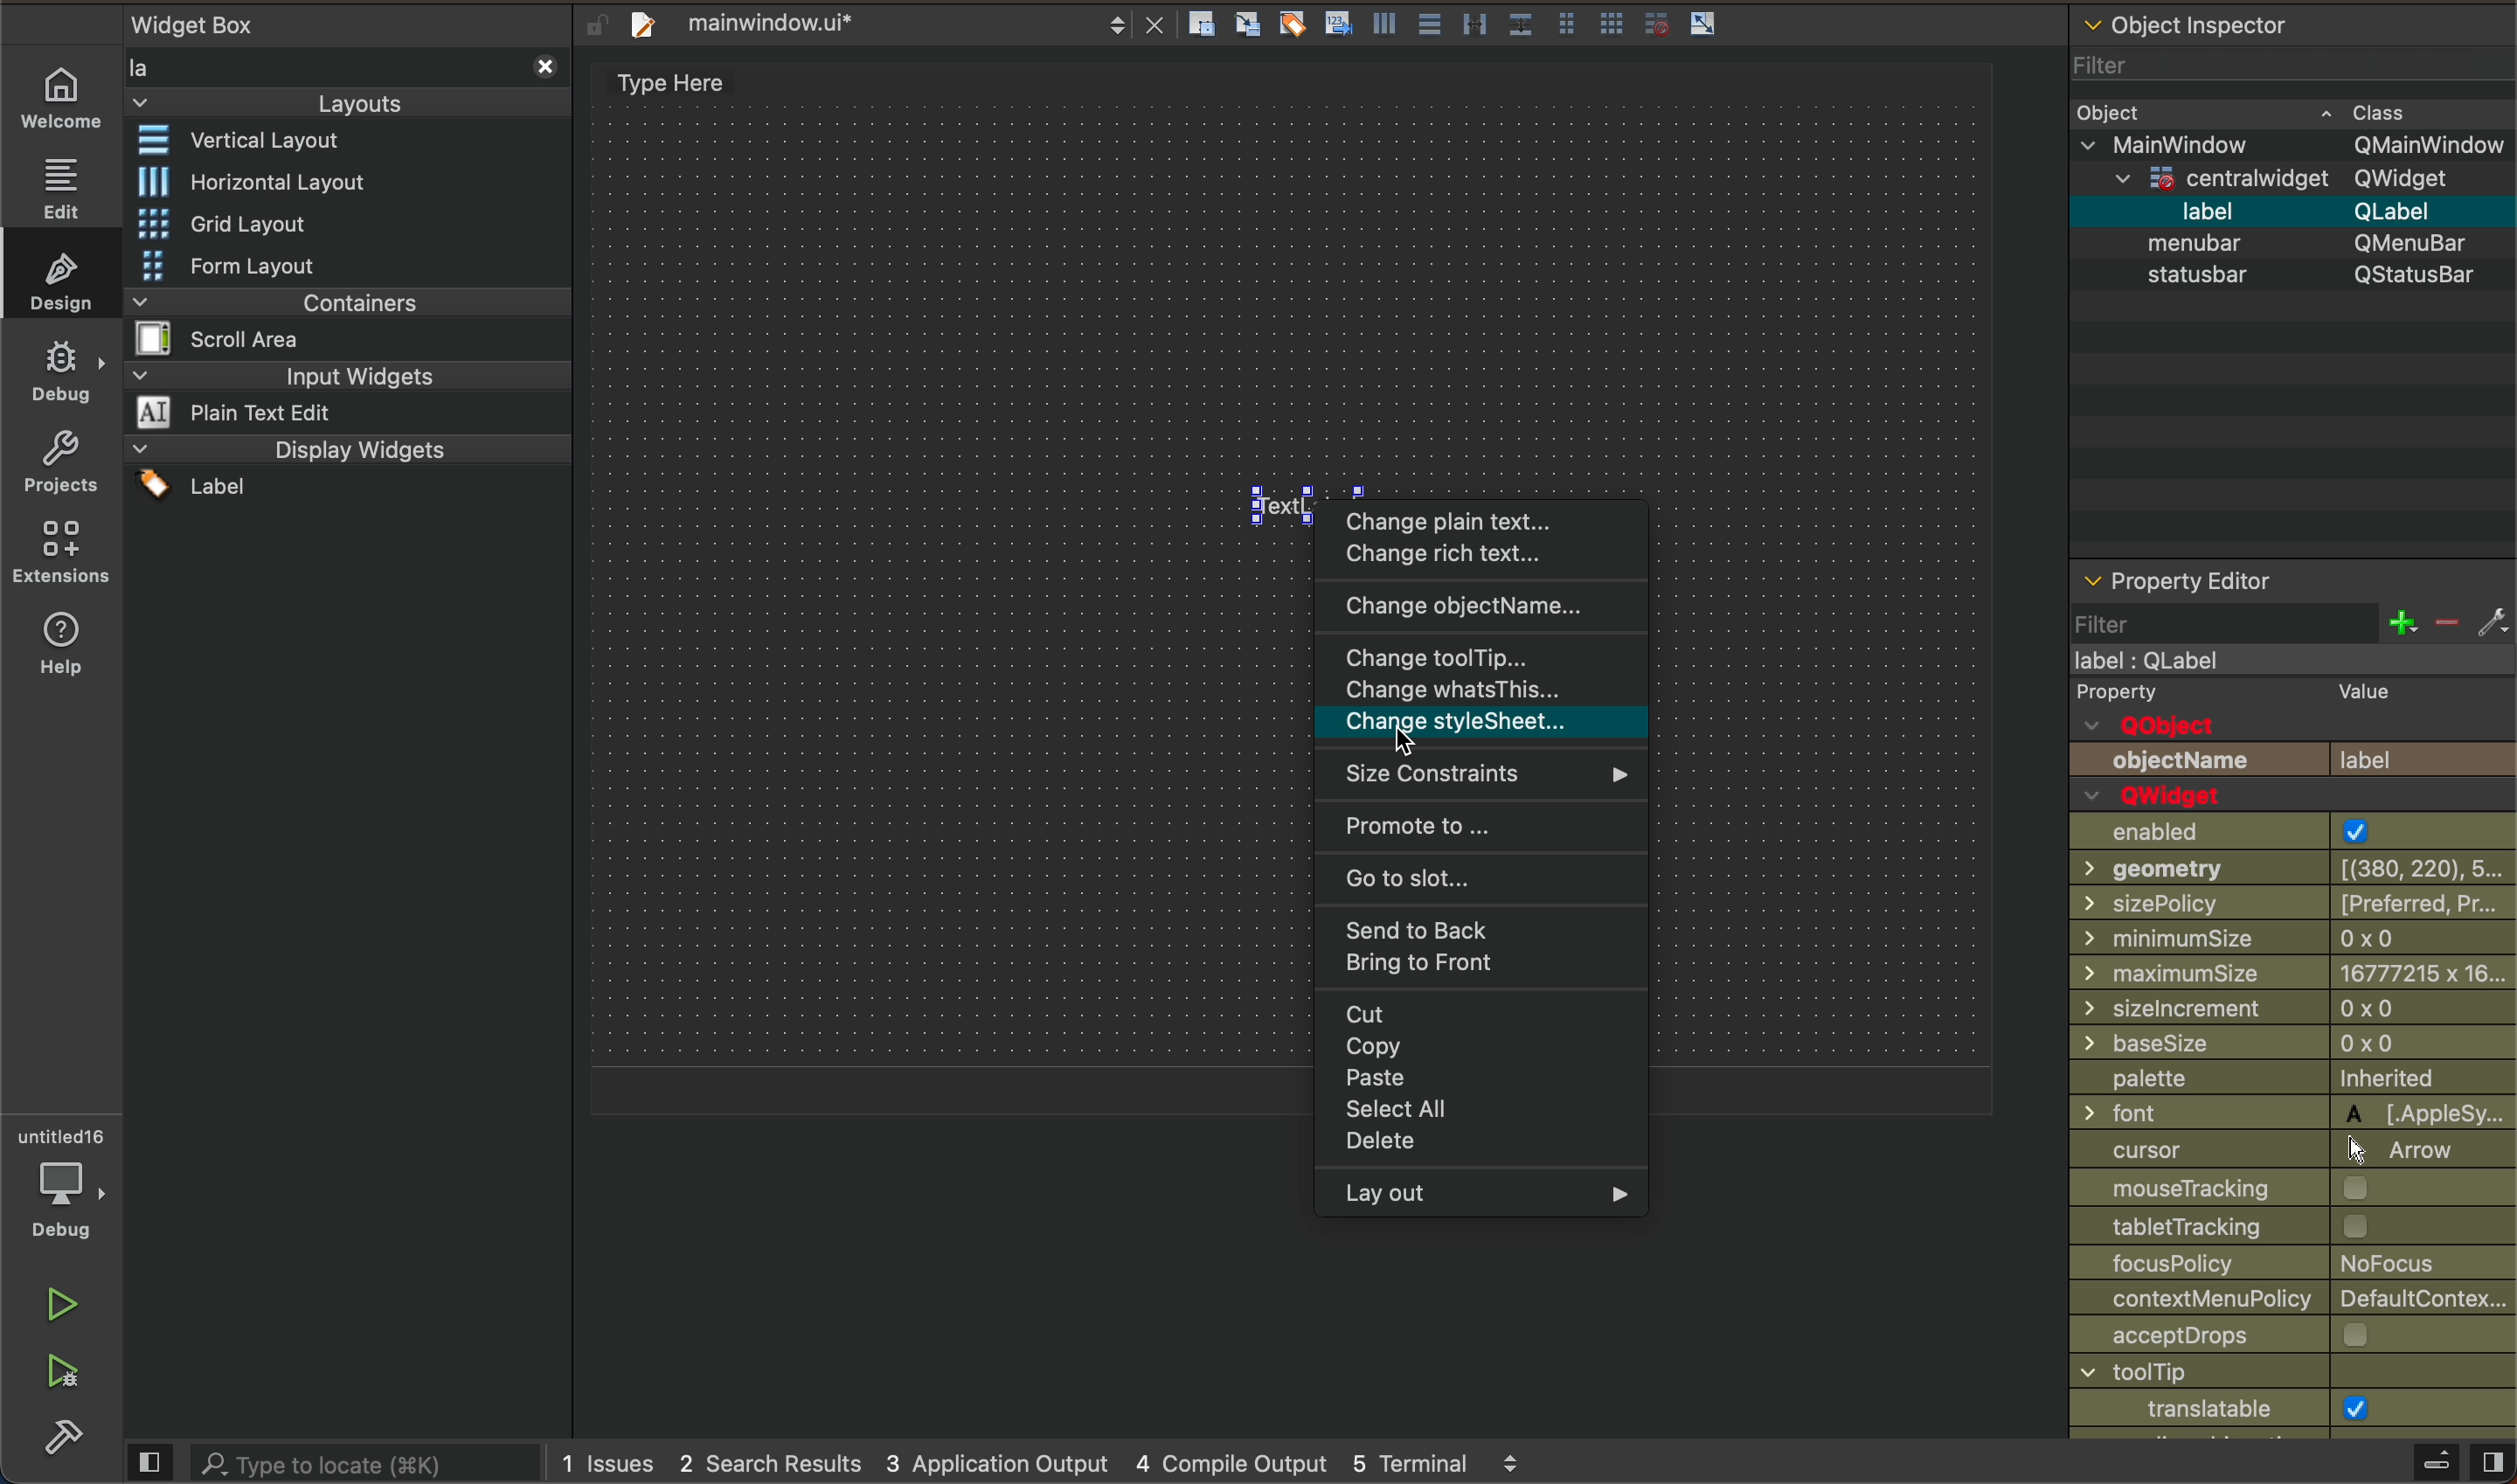 The image size is (2517, 1484). I want to click on open sidebar, so click(2438, 1461).